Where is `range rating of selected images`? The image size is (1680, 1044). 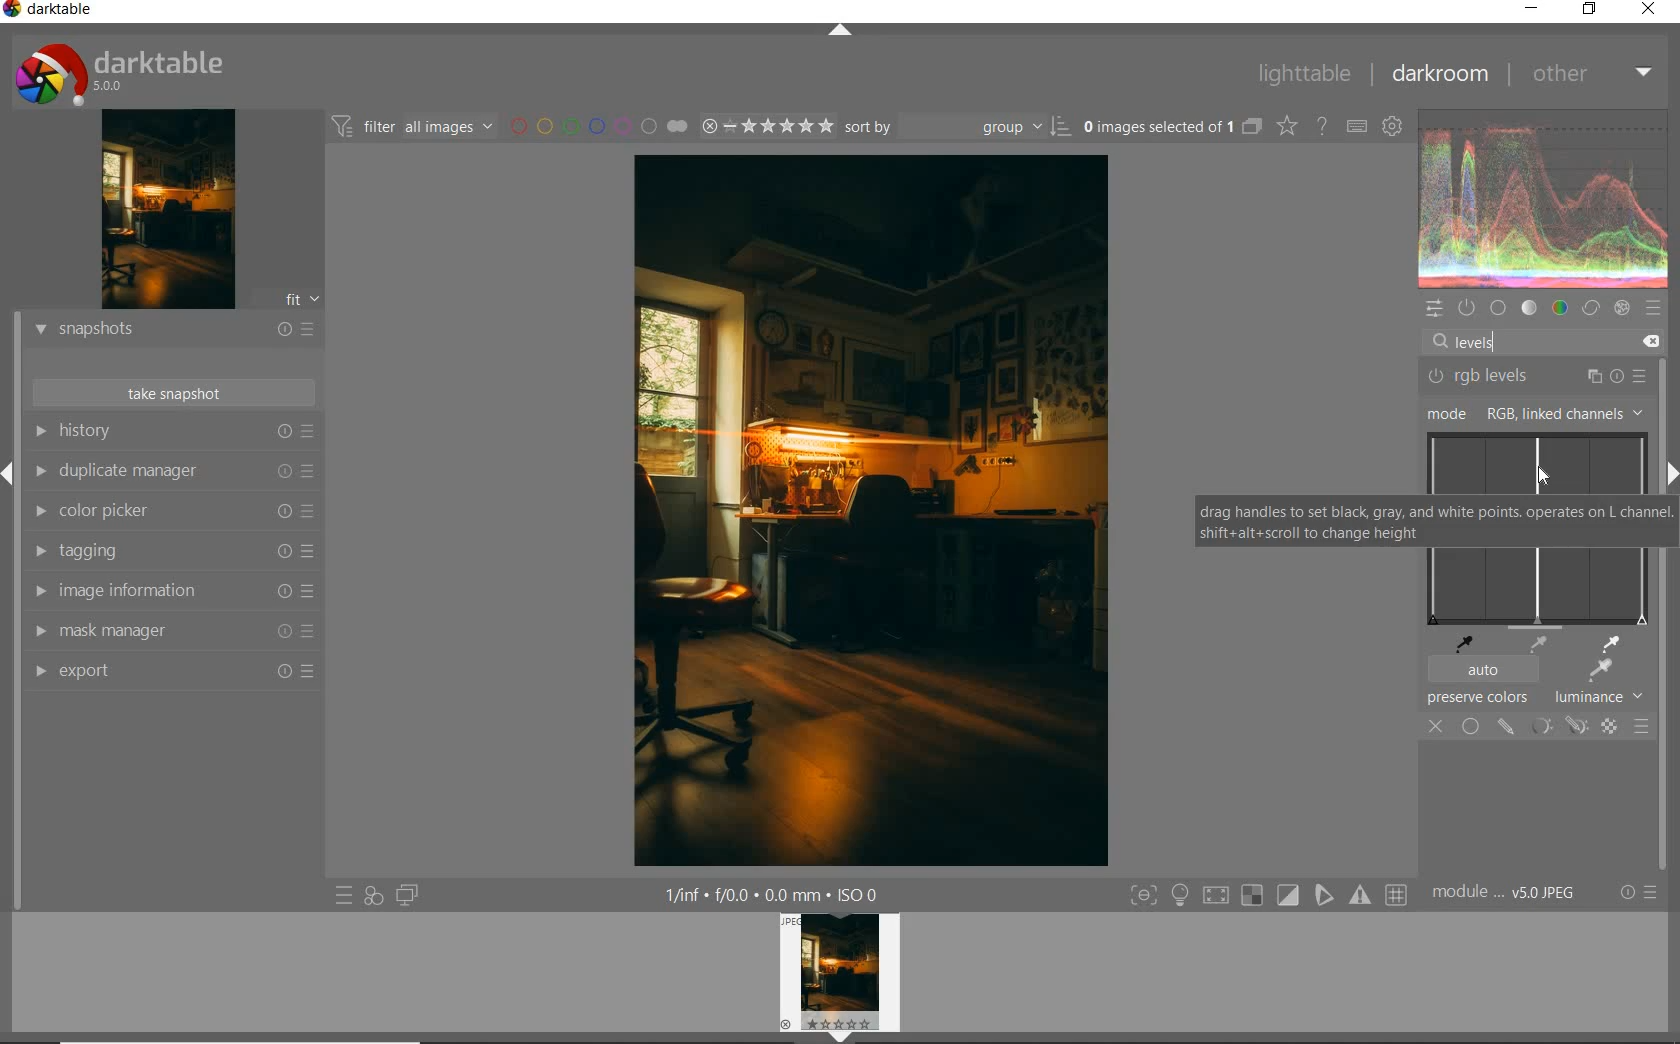
range rating of selected images is located at coordinates (767, 126).